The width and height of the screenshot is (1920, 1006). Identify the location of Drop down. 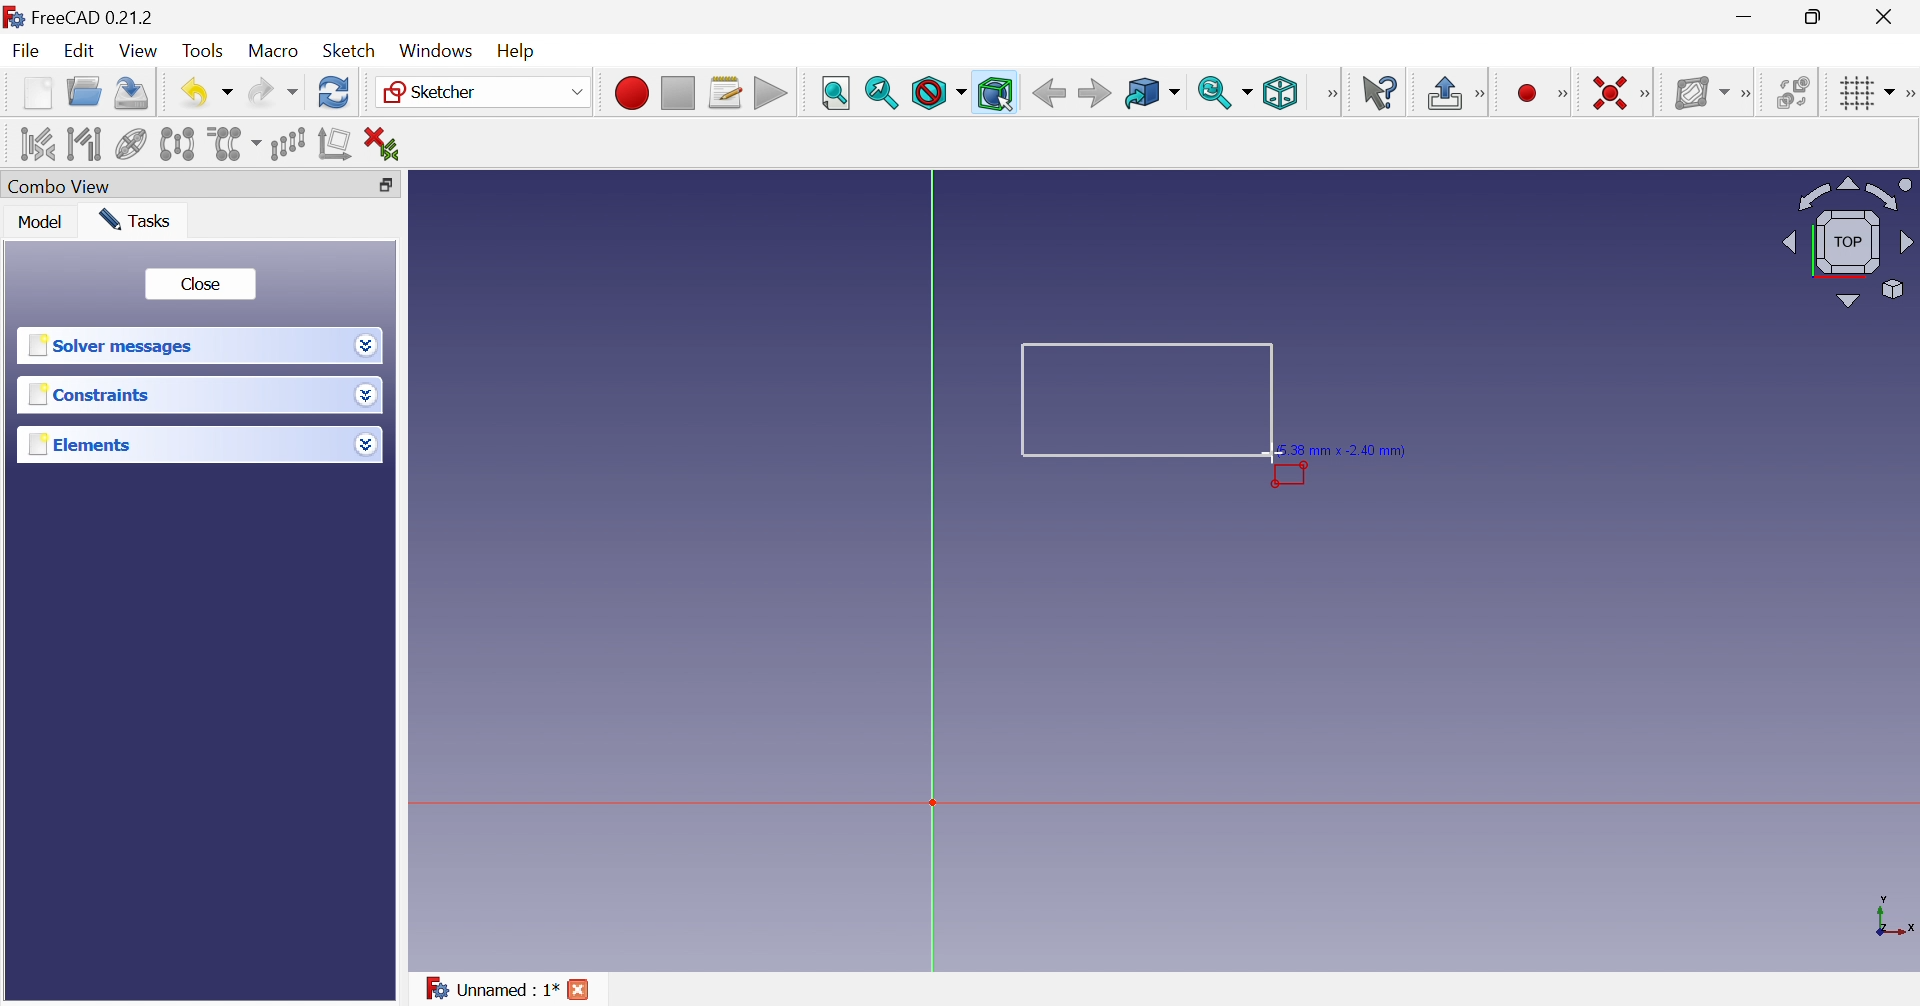
(369, 347).